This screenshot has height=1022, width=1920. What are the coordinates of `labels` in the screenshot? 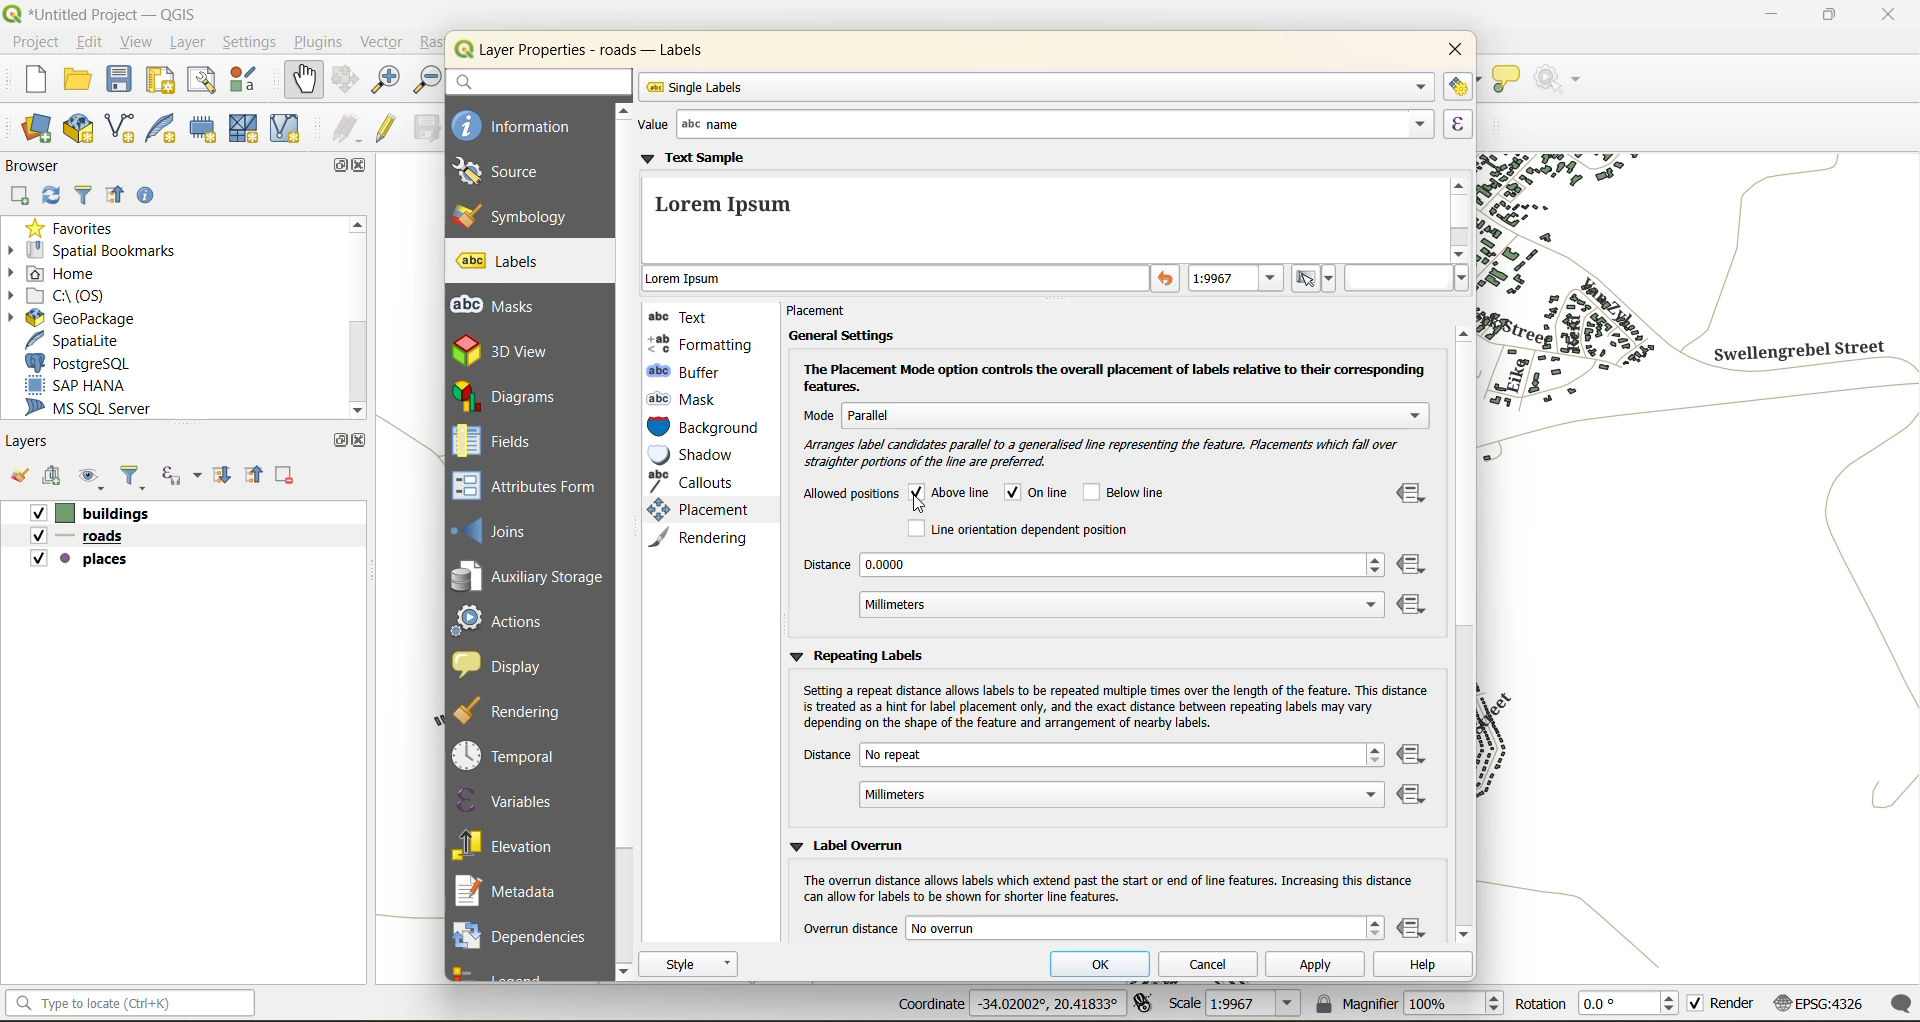 It's located at (502, 262).